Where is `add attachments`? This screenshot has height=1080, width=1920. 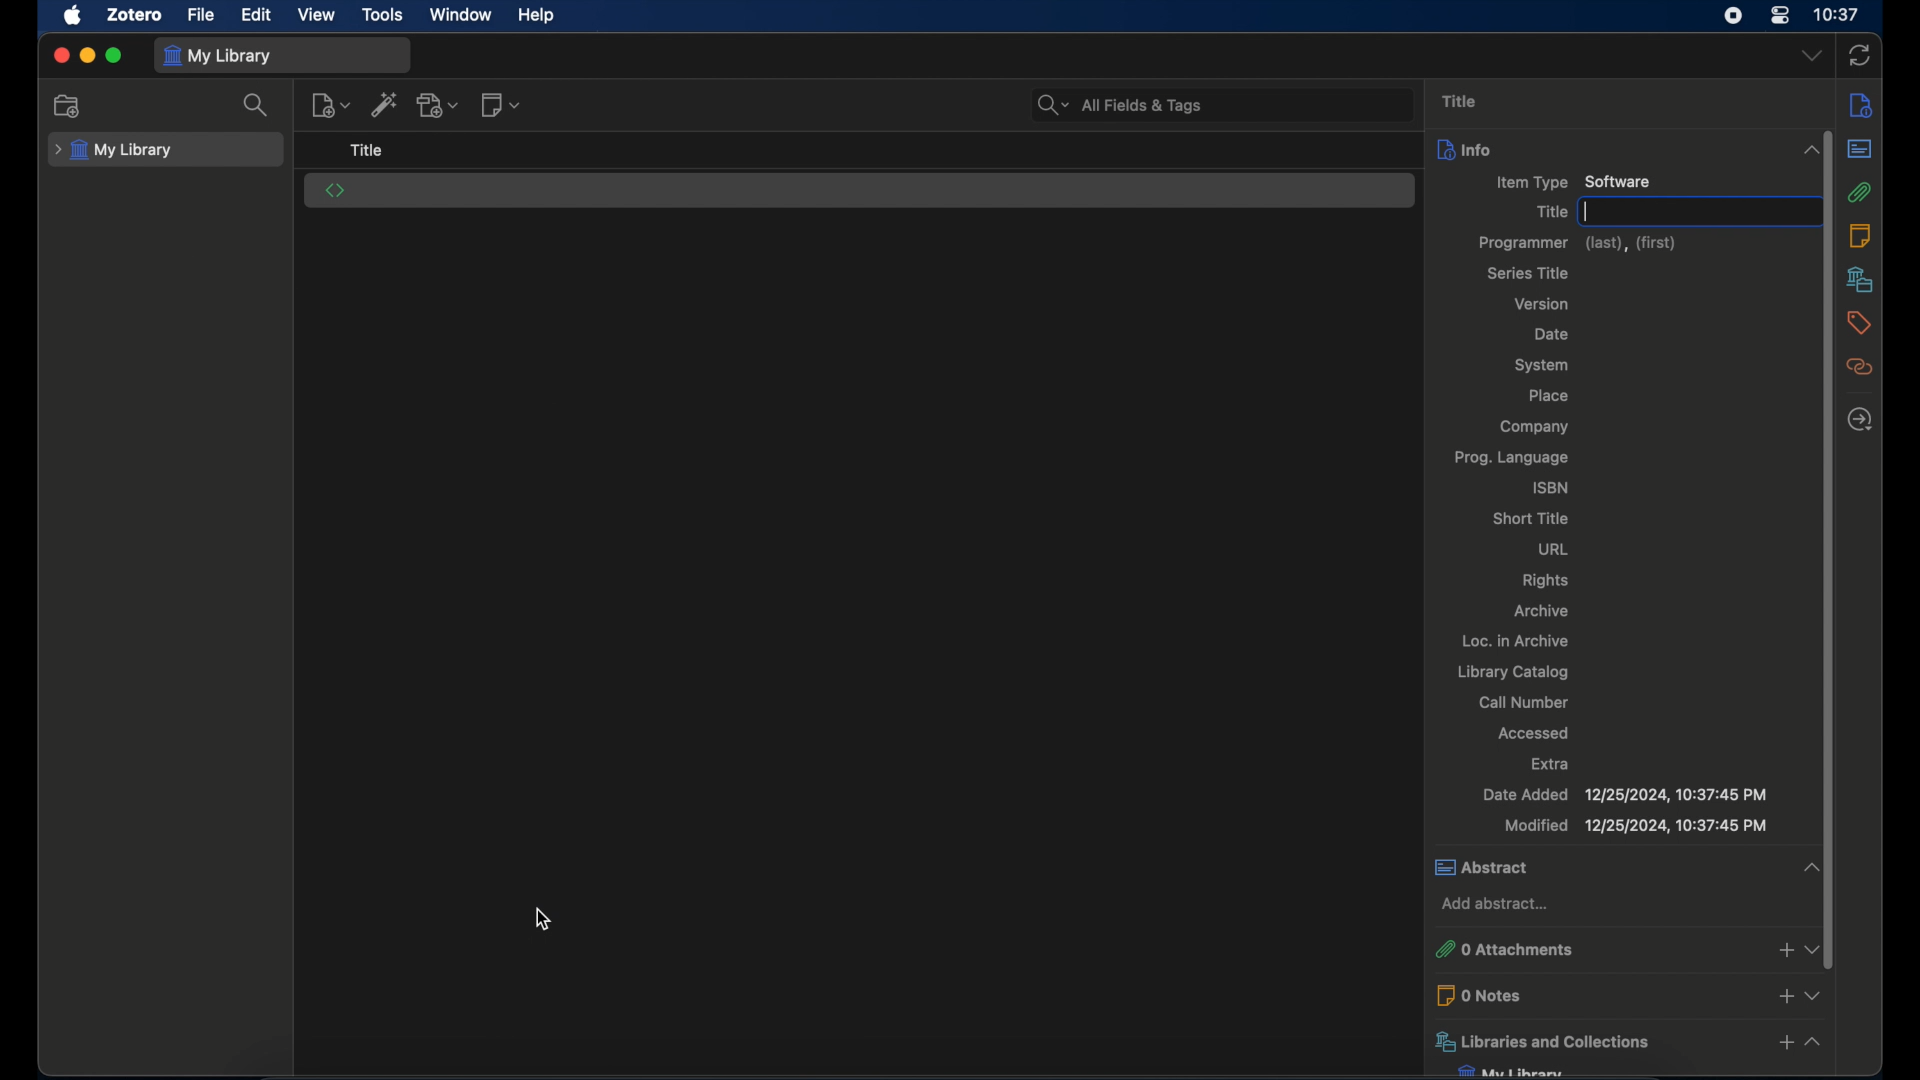
add attachments is located at coordinates (1784, 950).